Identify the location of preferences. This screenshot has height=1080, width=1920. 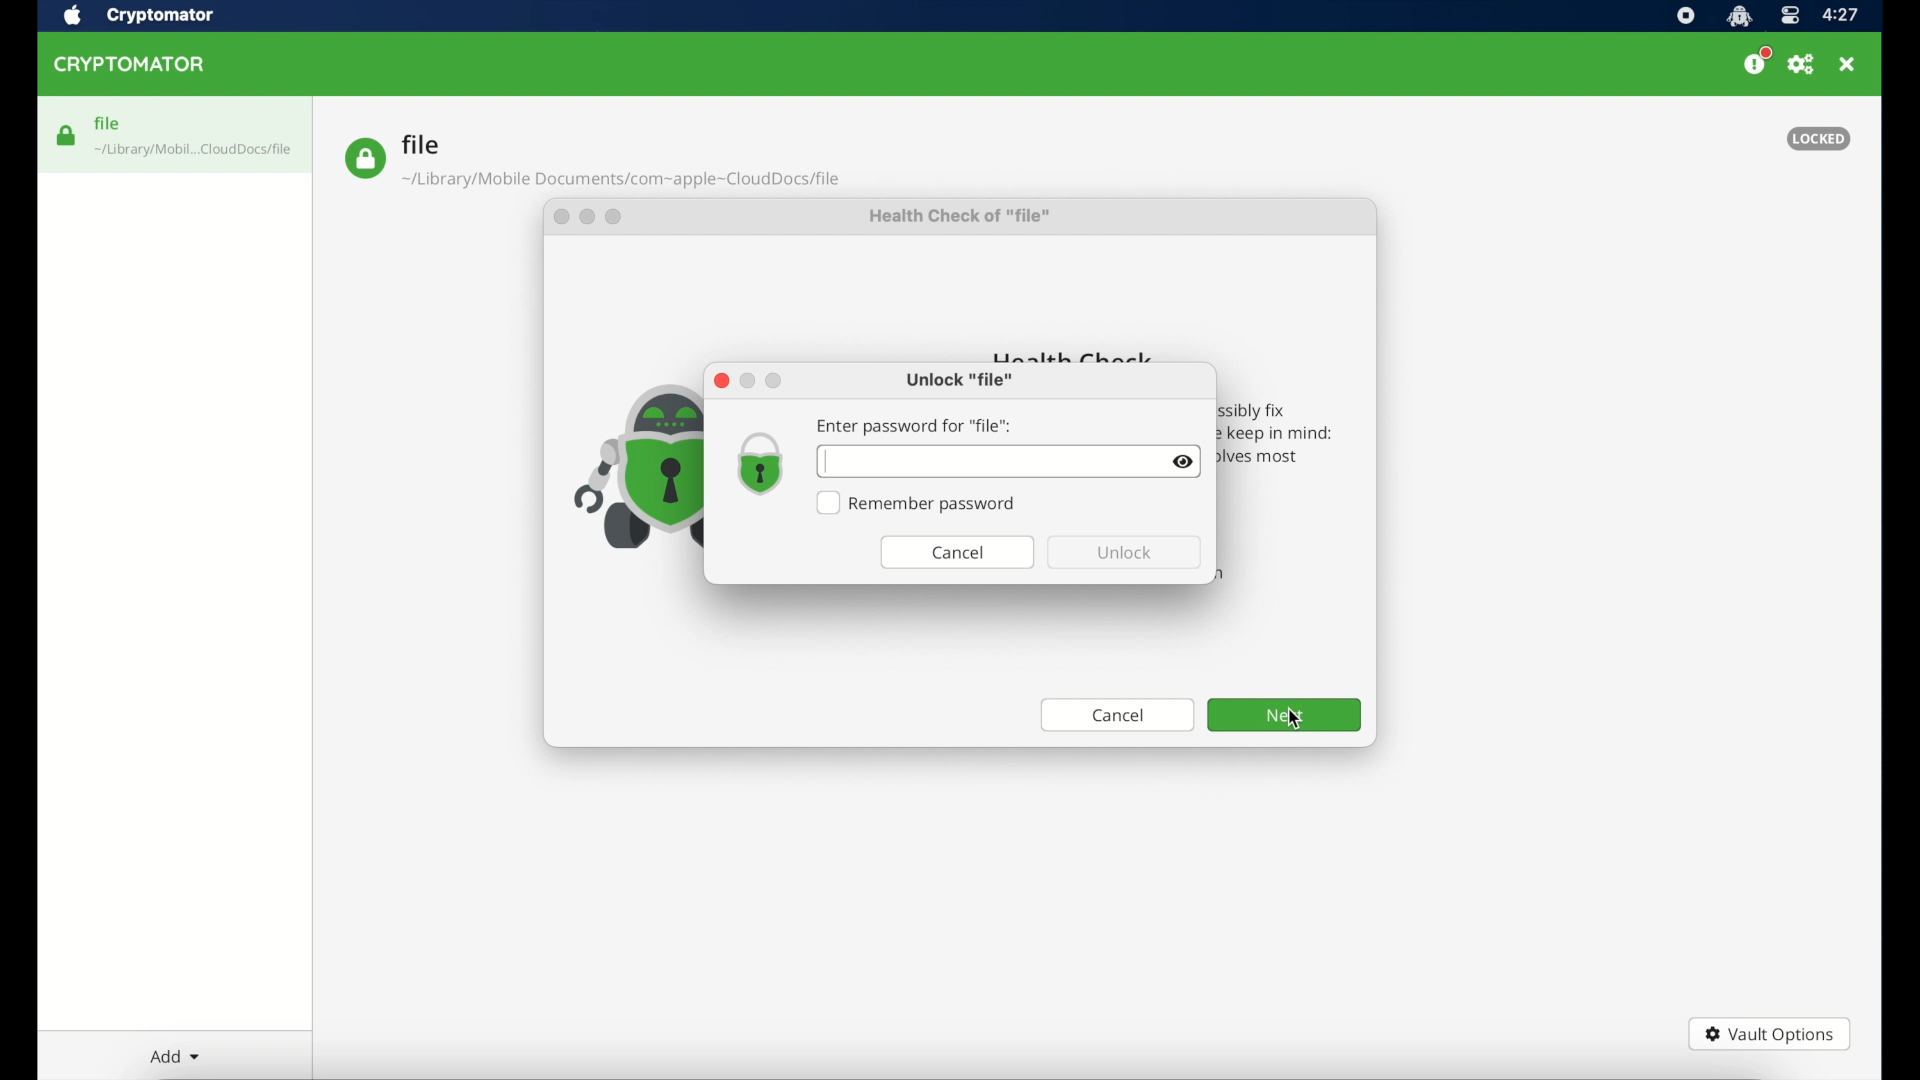
(1802, 65).